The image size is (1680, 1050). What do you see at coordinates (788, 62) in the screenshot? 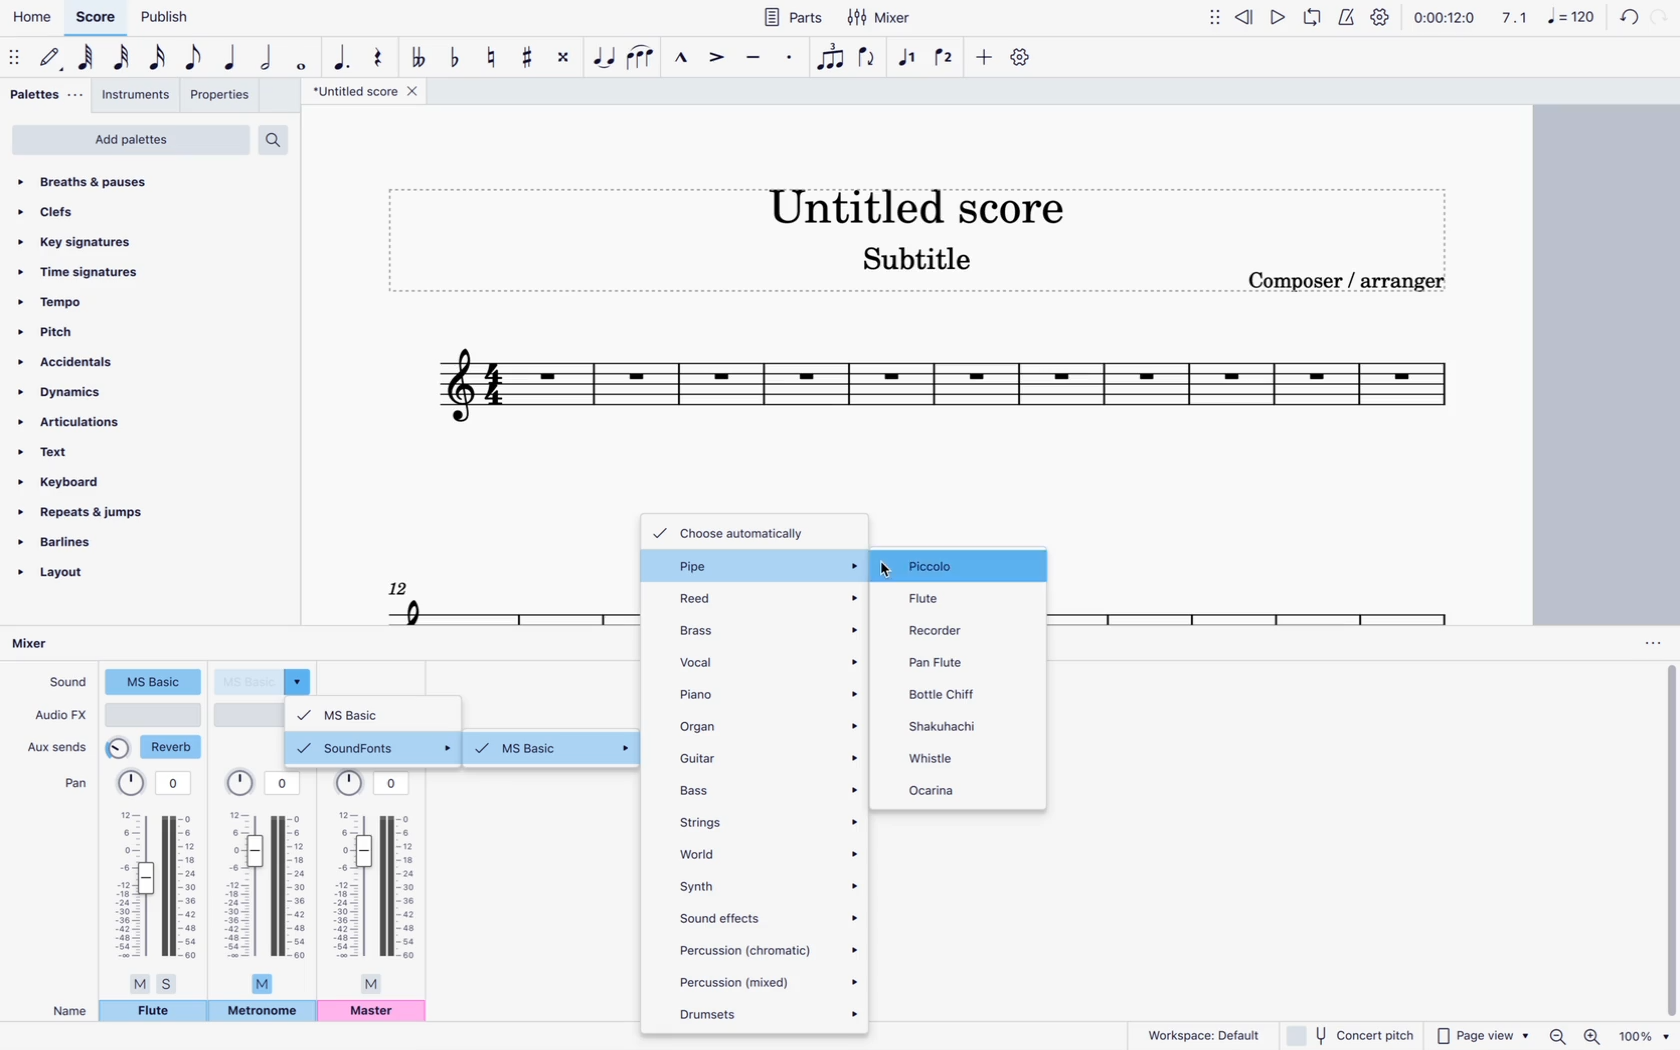
I see `staccato` at bounding box center [788, 62].